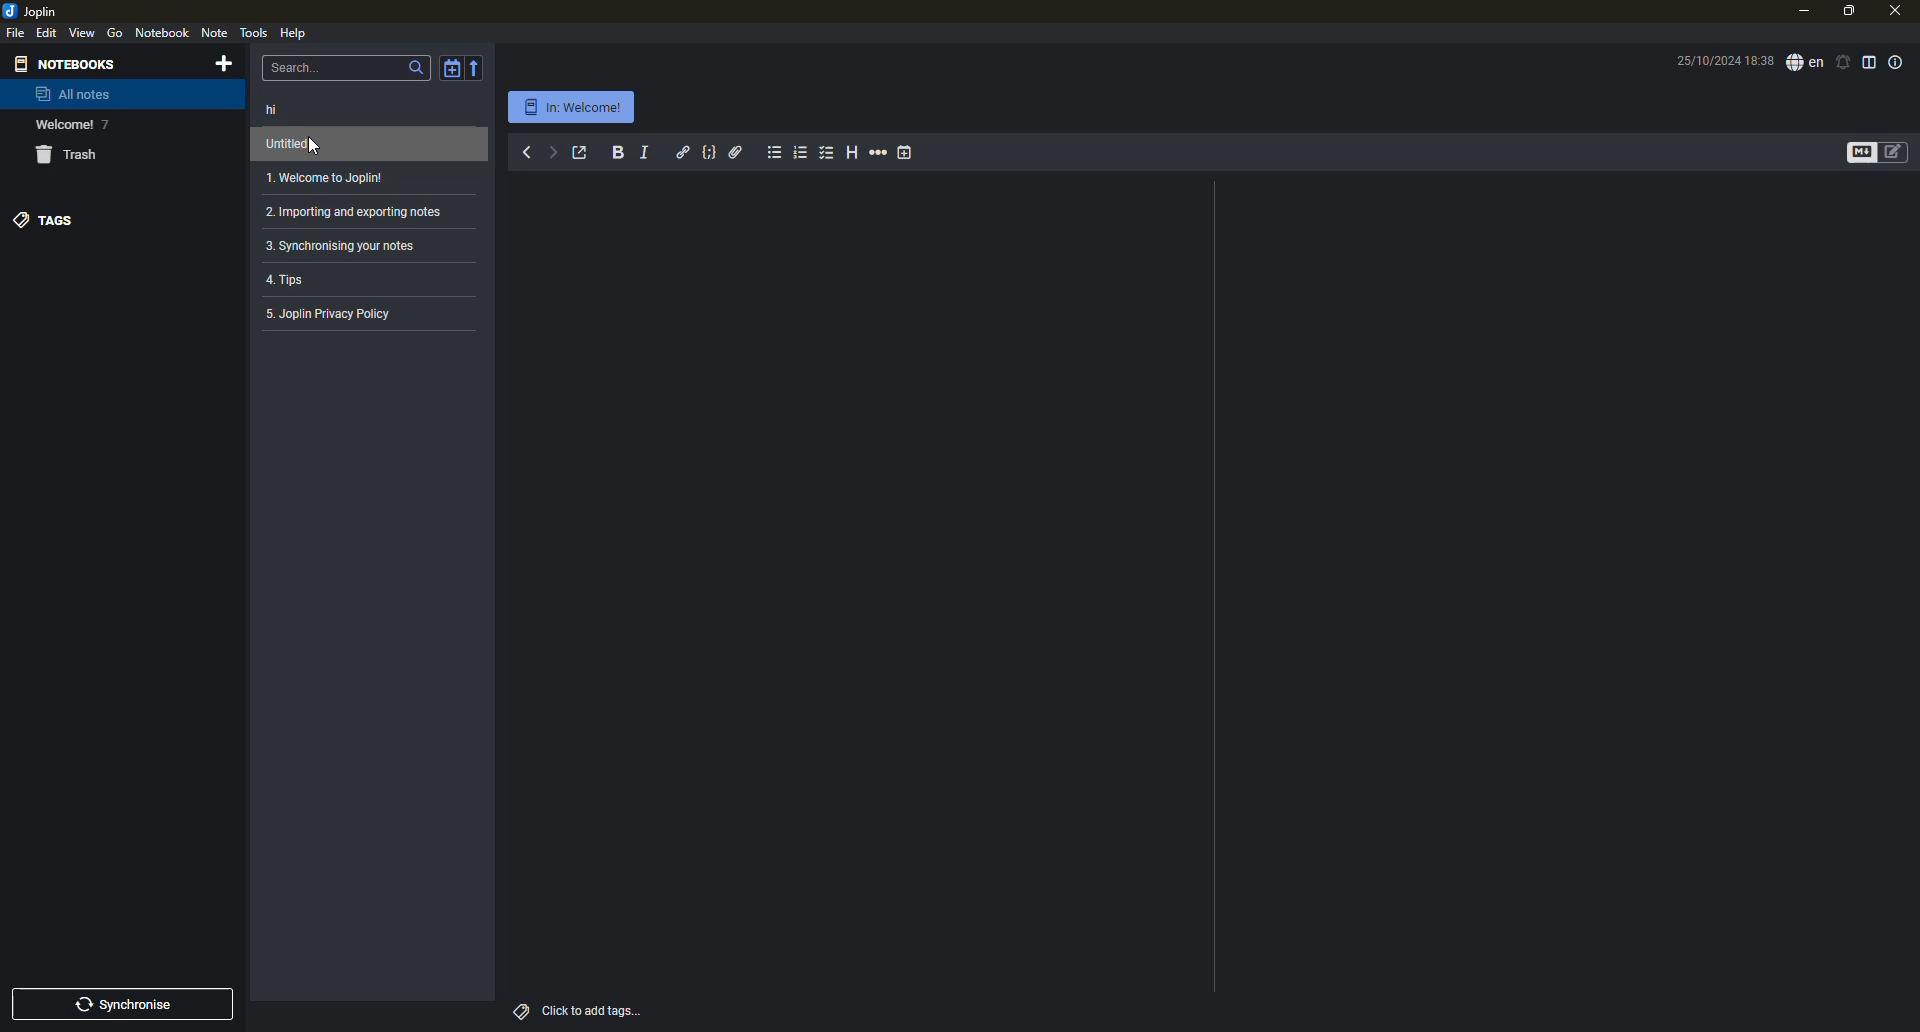 This screenshot has width=1920, height=1032. I want to click on set alarm, so click(1843, 62).